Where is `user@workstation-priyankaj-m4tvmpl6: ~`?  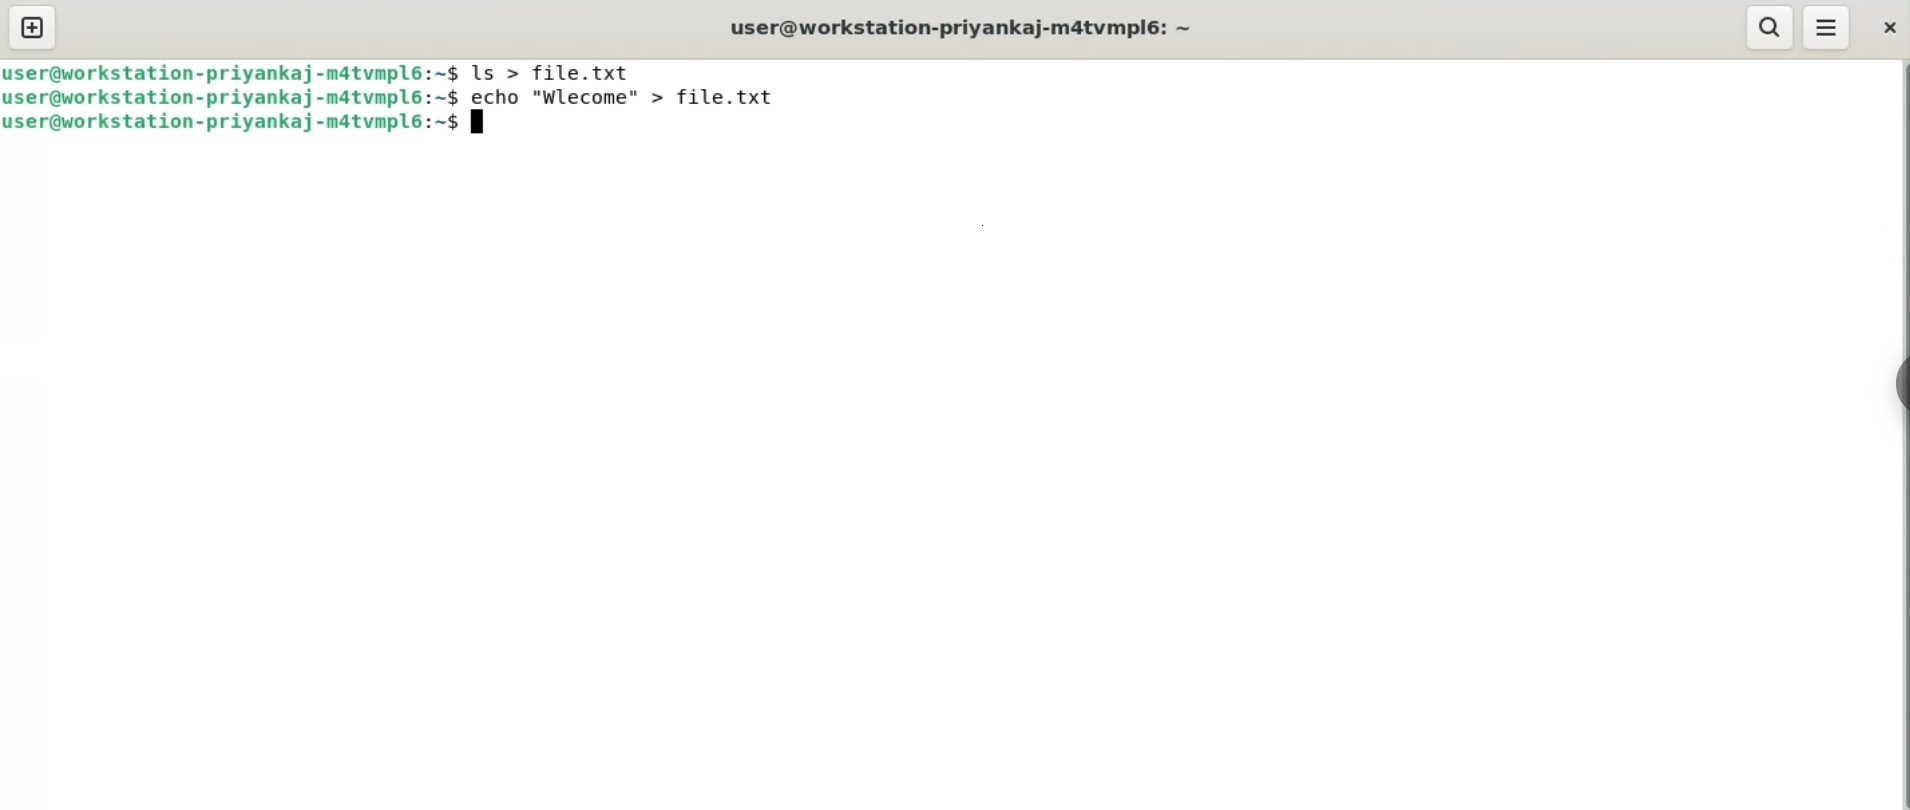
user@workstation-priyankaj-m4tvmpl6: ~ is located at coordinates (971, 28).